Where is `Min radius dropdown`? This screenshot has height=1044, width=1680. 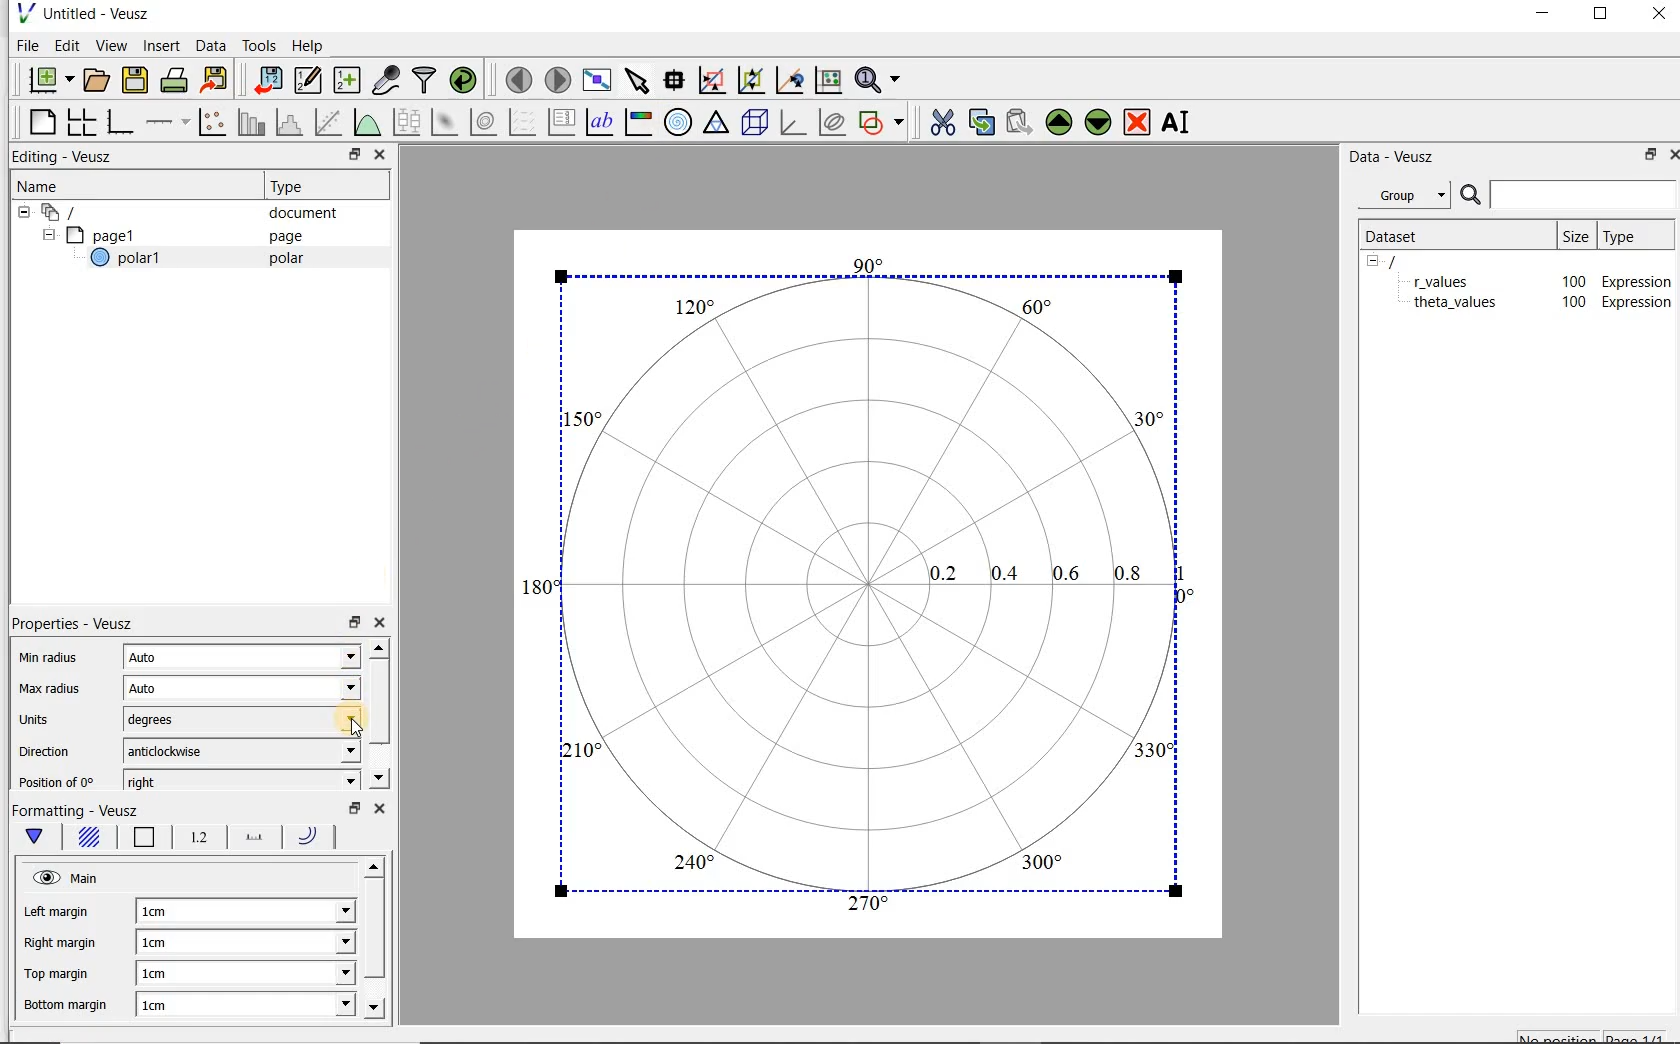
Min radius dropdown is located at coordinates (315, 658).